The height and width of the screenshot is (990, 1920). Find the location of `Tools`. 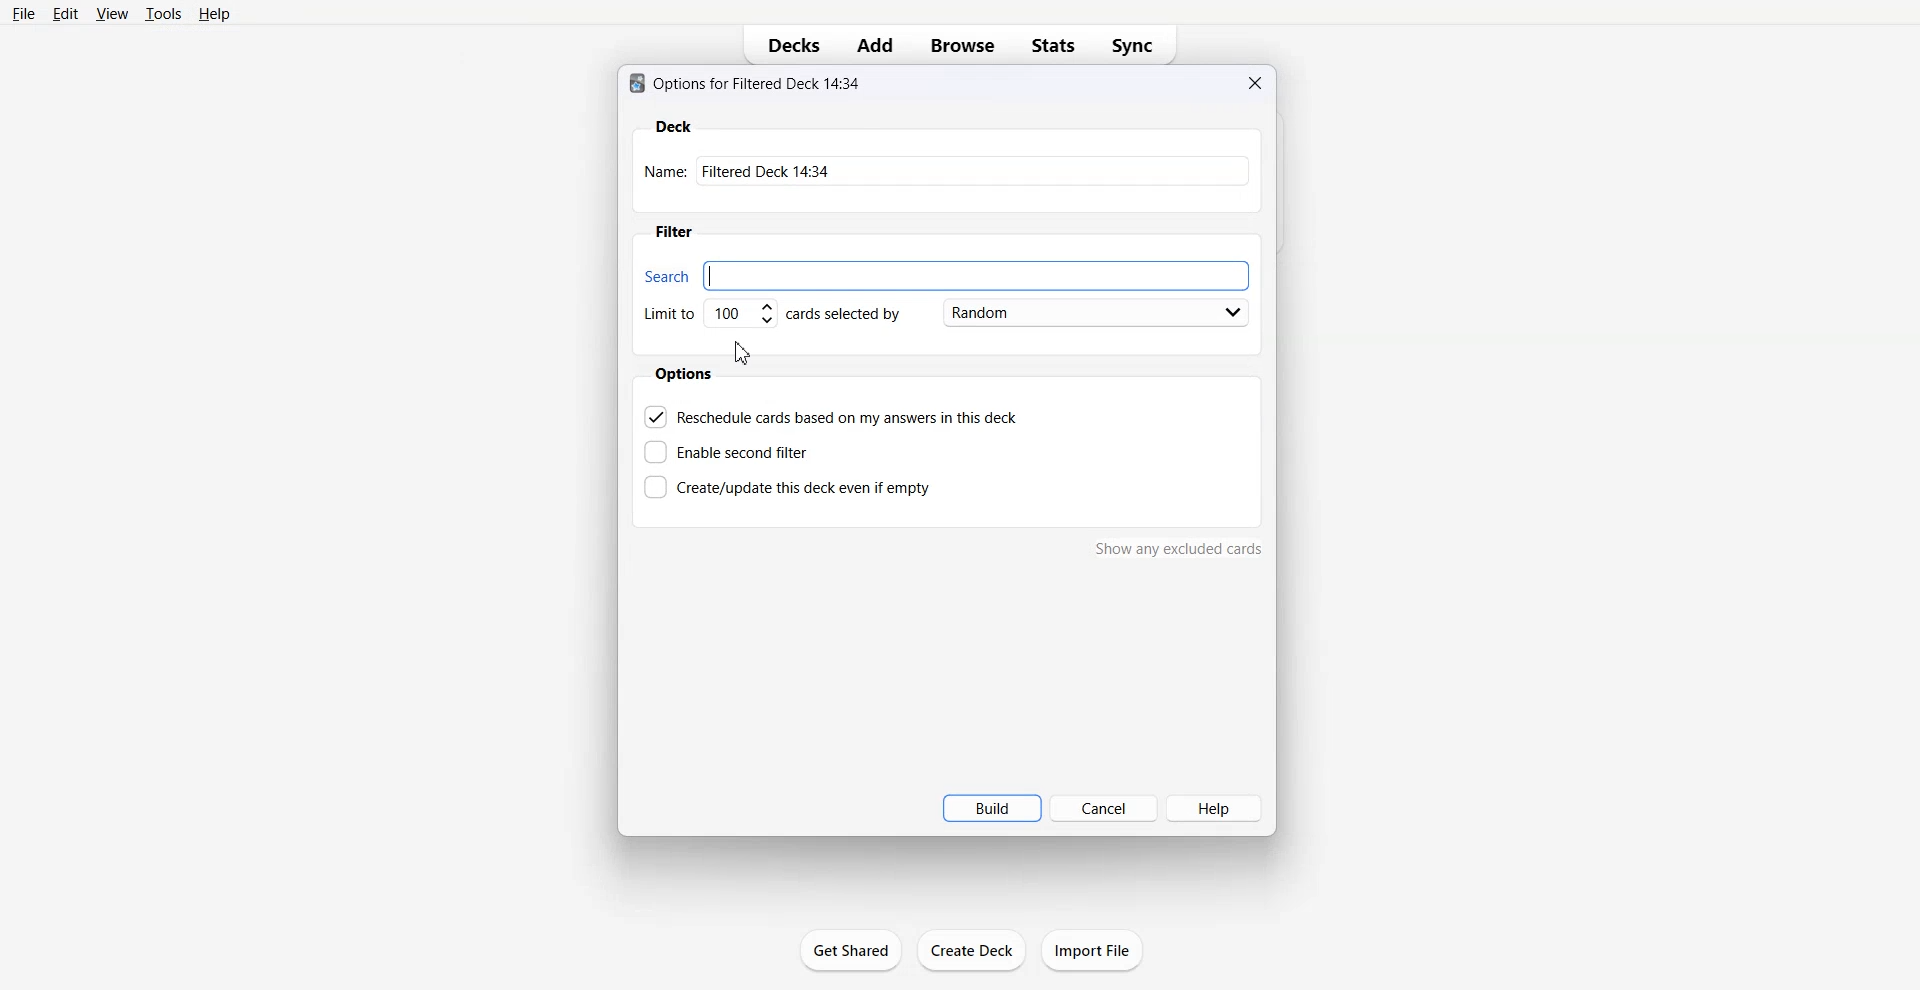

Tools is located at coordinates (164, 13).